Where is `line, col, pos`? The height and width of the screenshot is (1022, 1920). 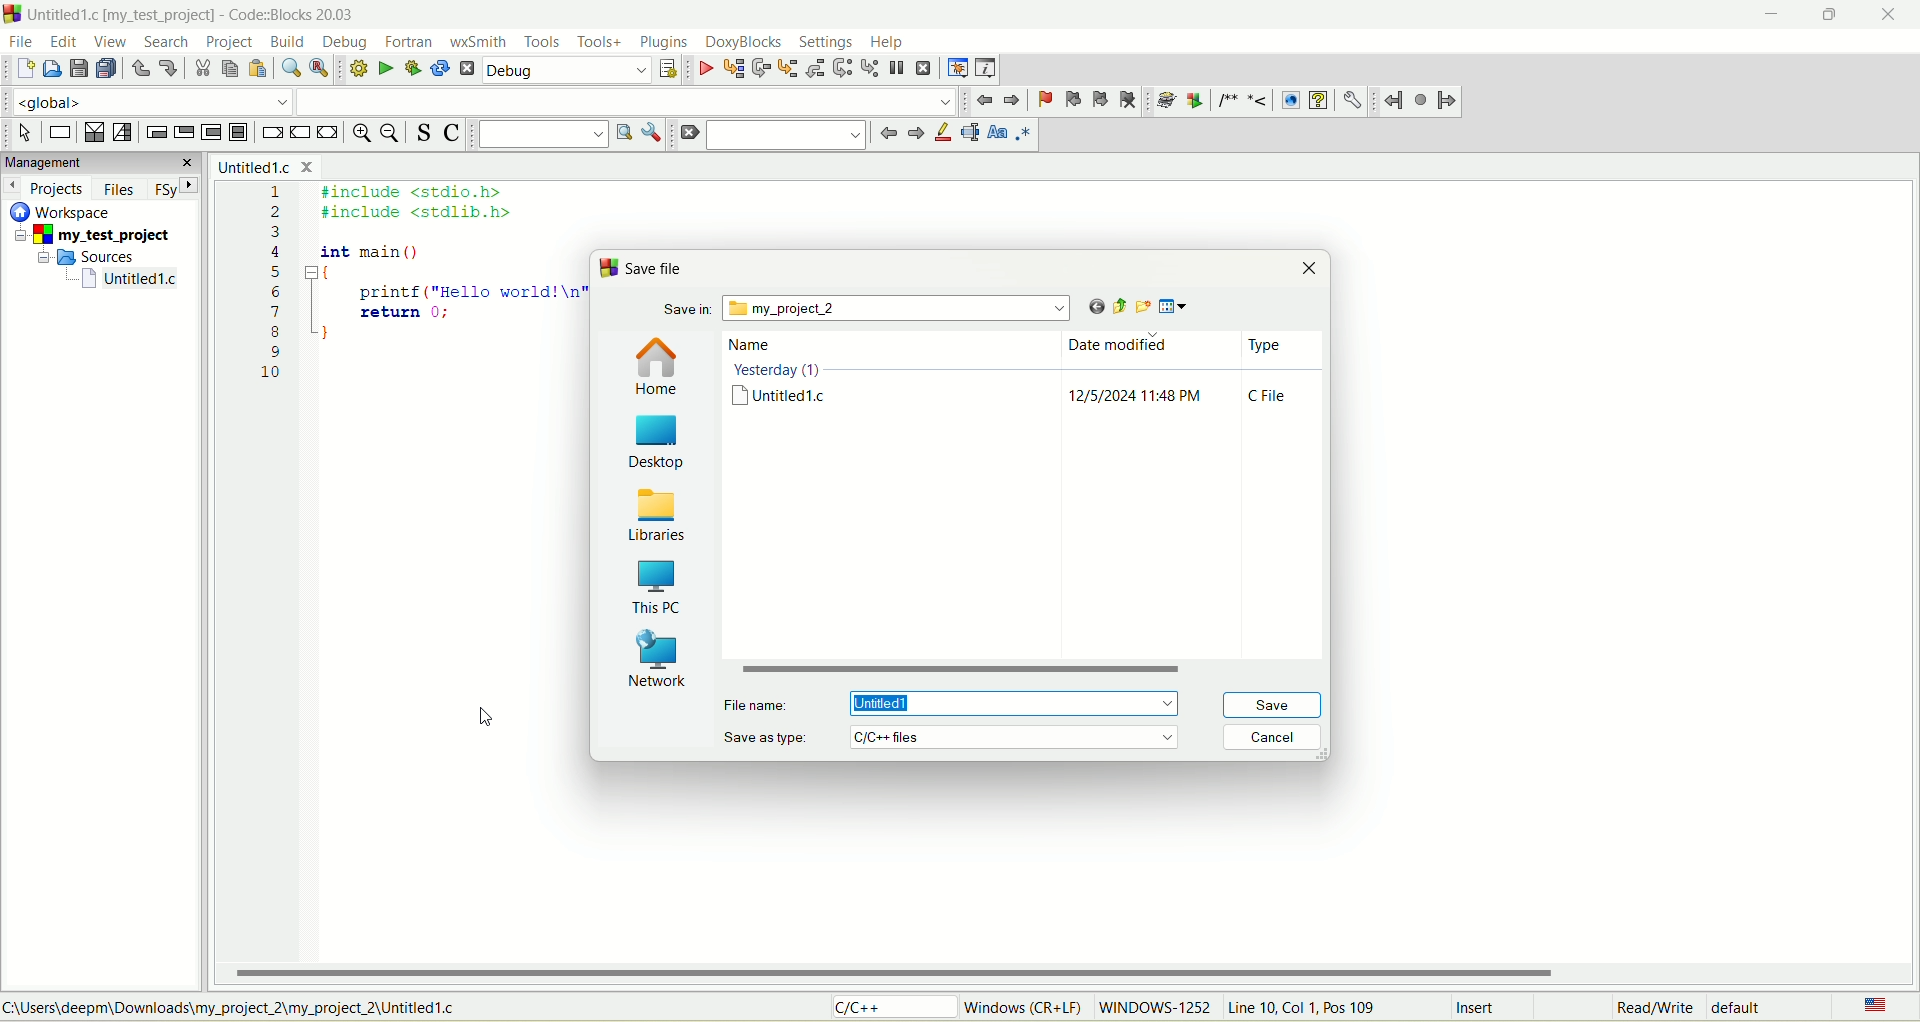 line, col, pos is located at coordinates (1304, 1008).